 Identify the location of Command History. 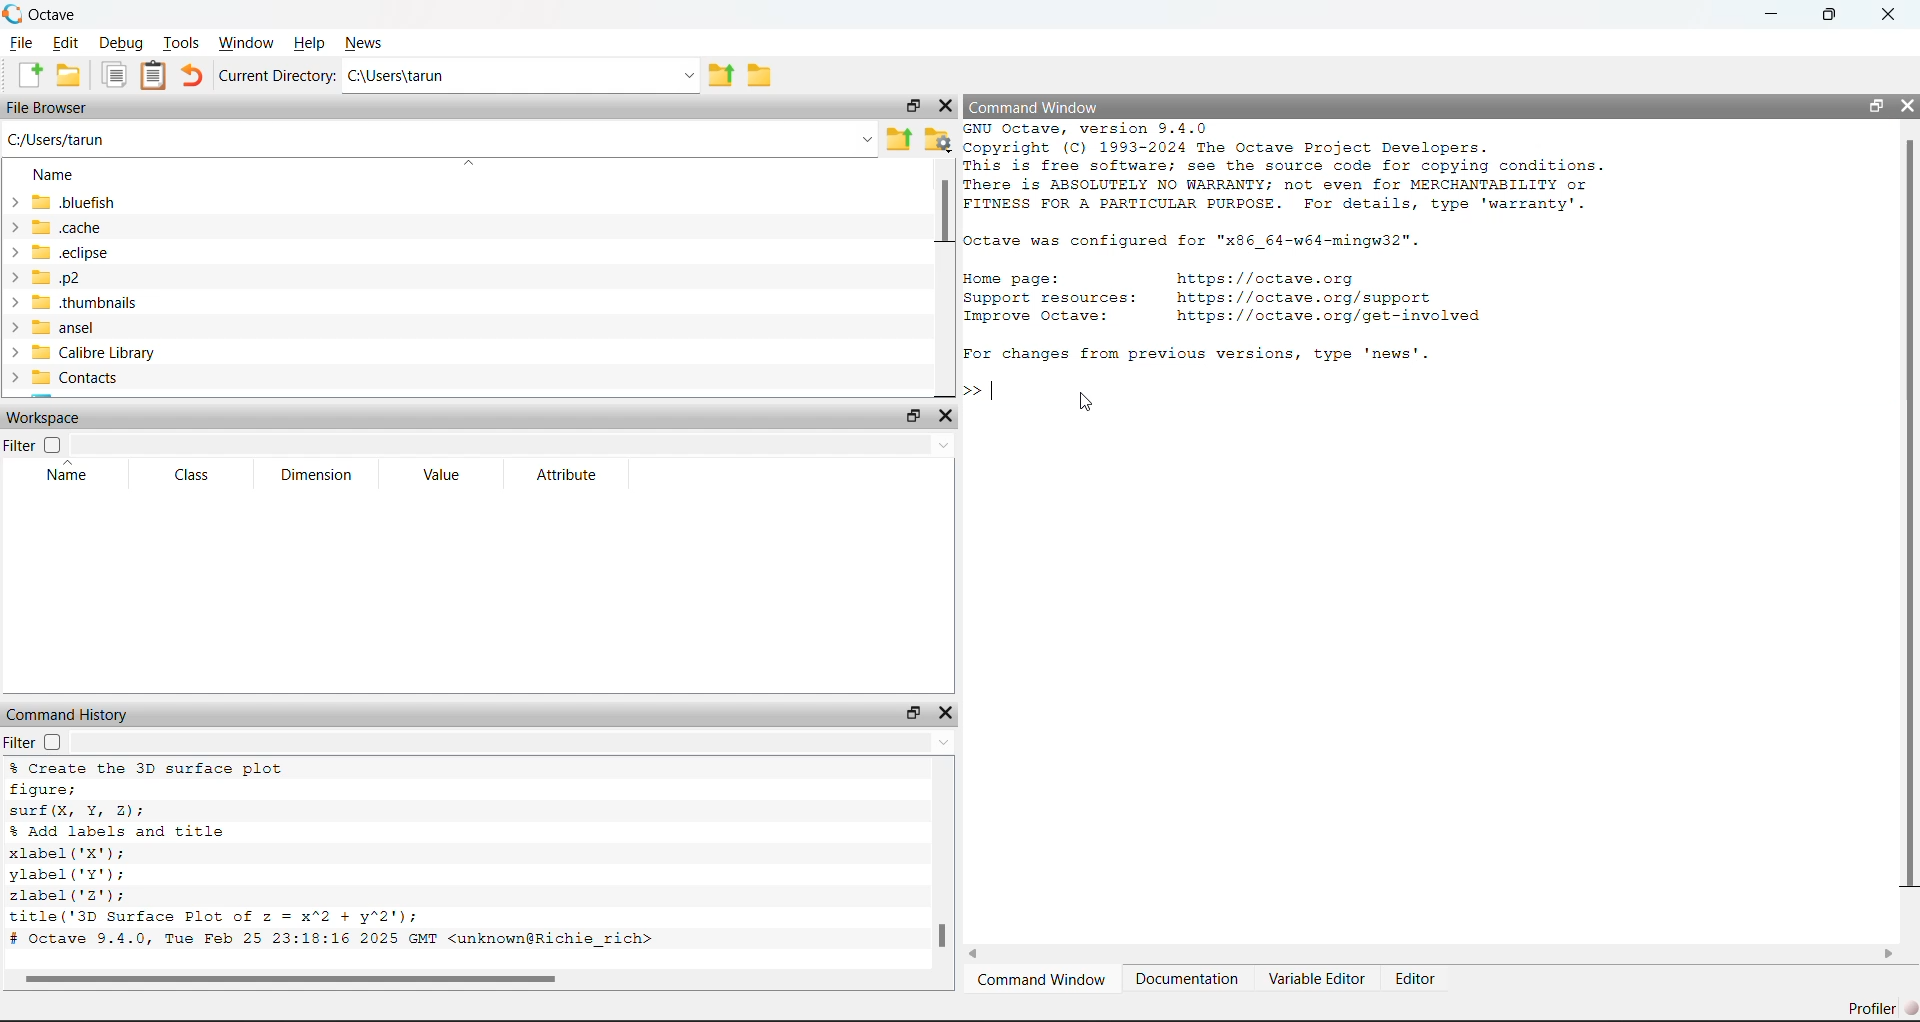
(69, 715).